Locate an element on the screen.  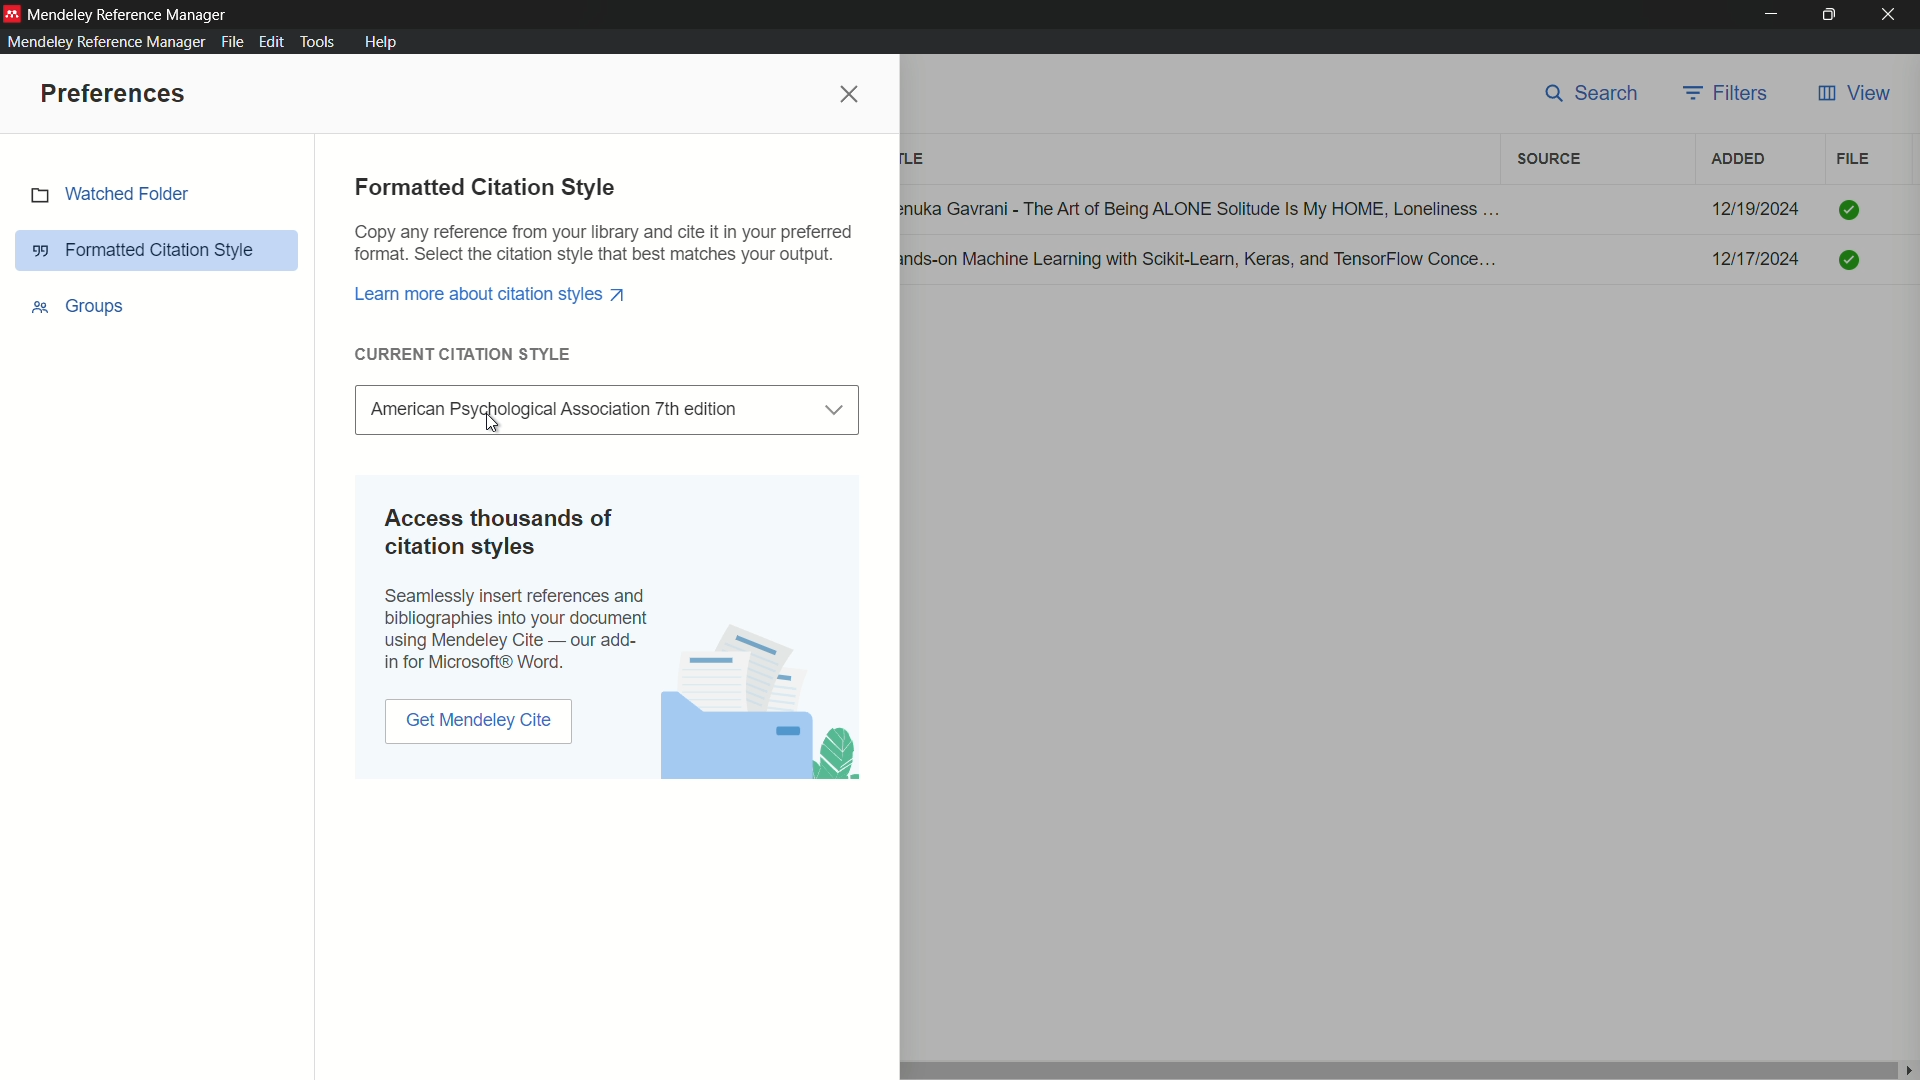
file is located at coordinates (1853, 159).